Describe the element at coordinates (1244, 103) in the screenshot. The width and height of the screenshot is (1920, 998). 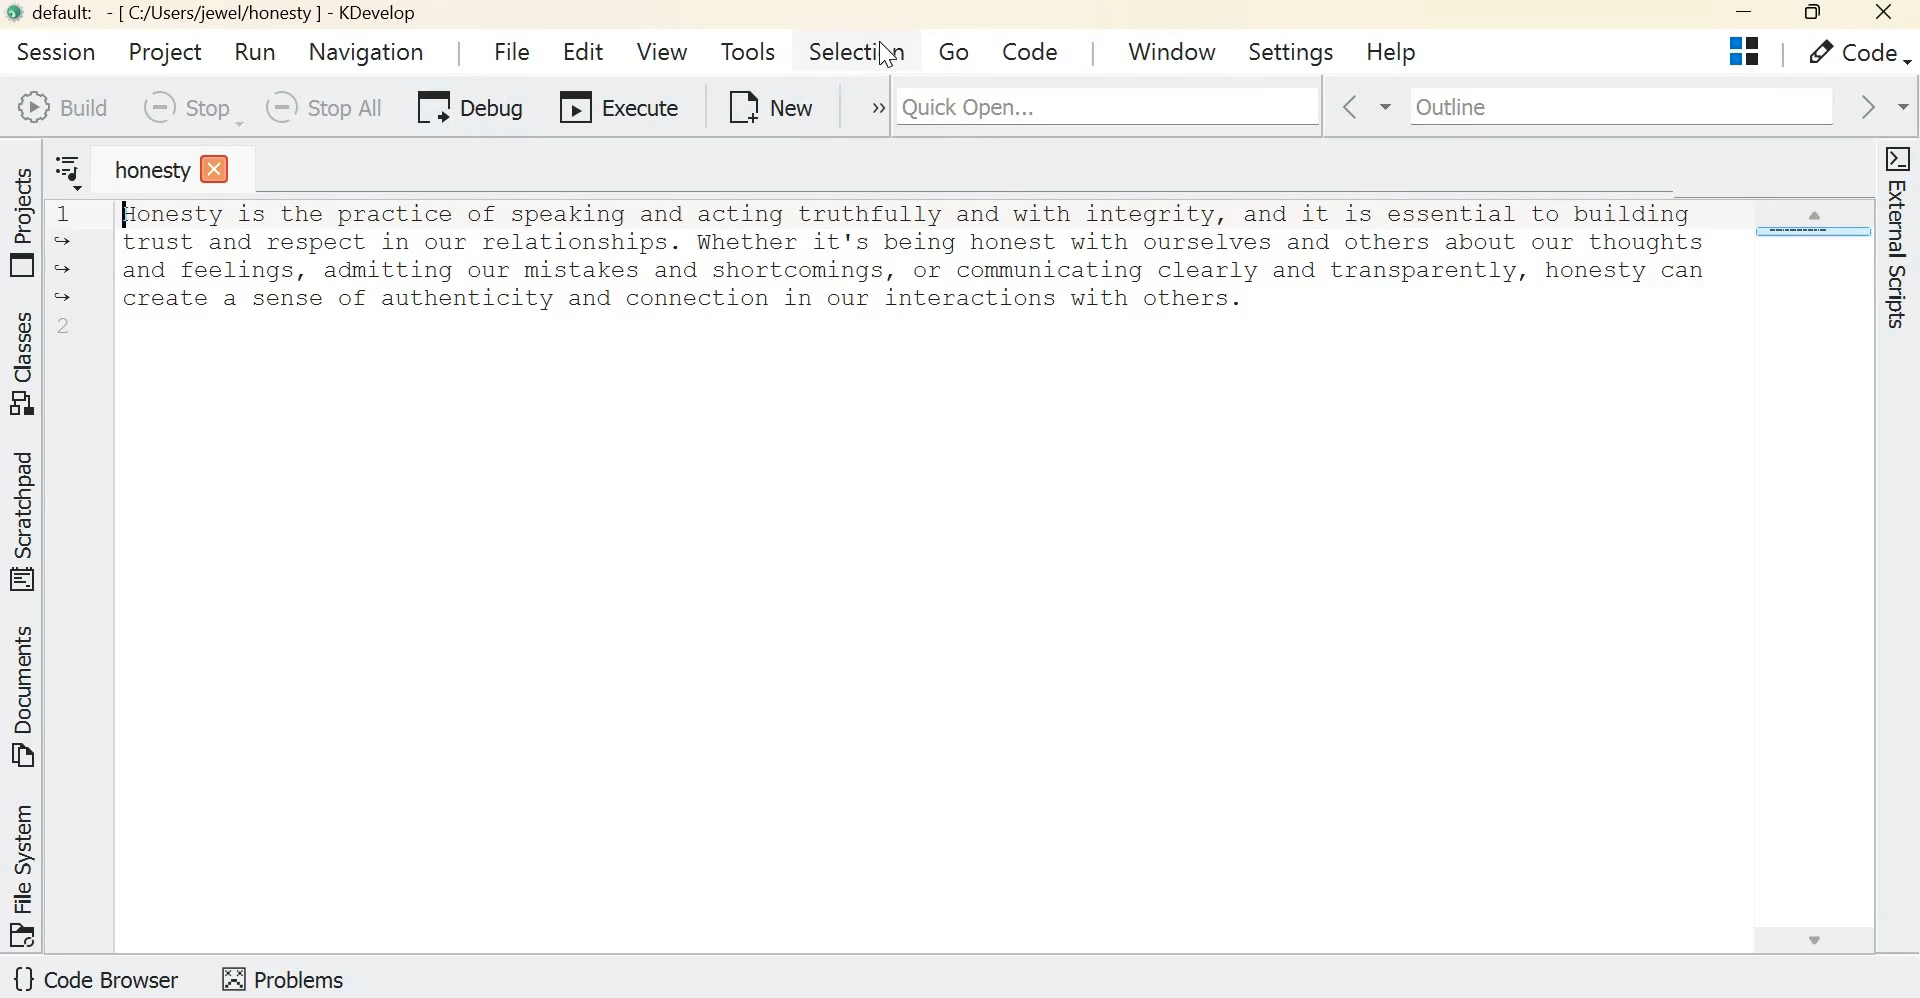
I see `Search for files, classes, functions and more, allowing you to quickly navigate in your source code` at that location.